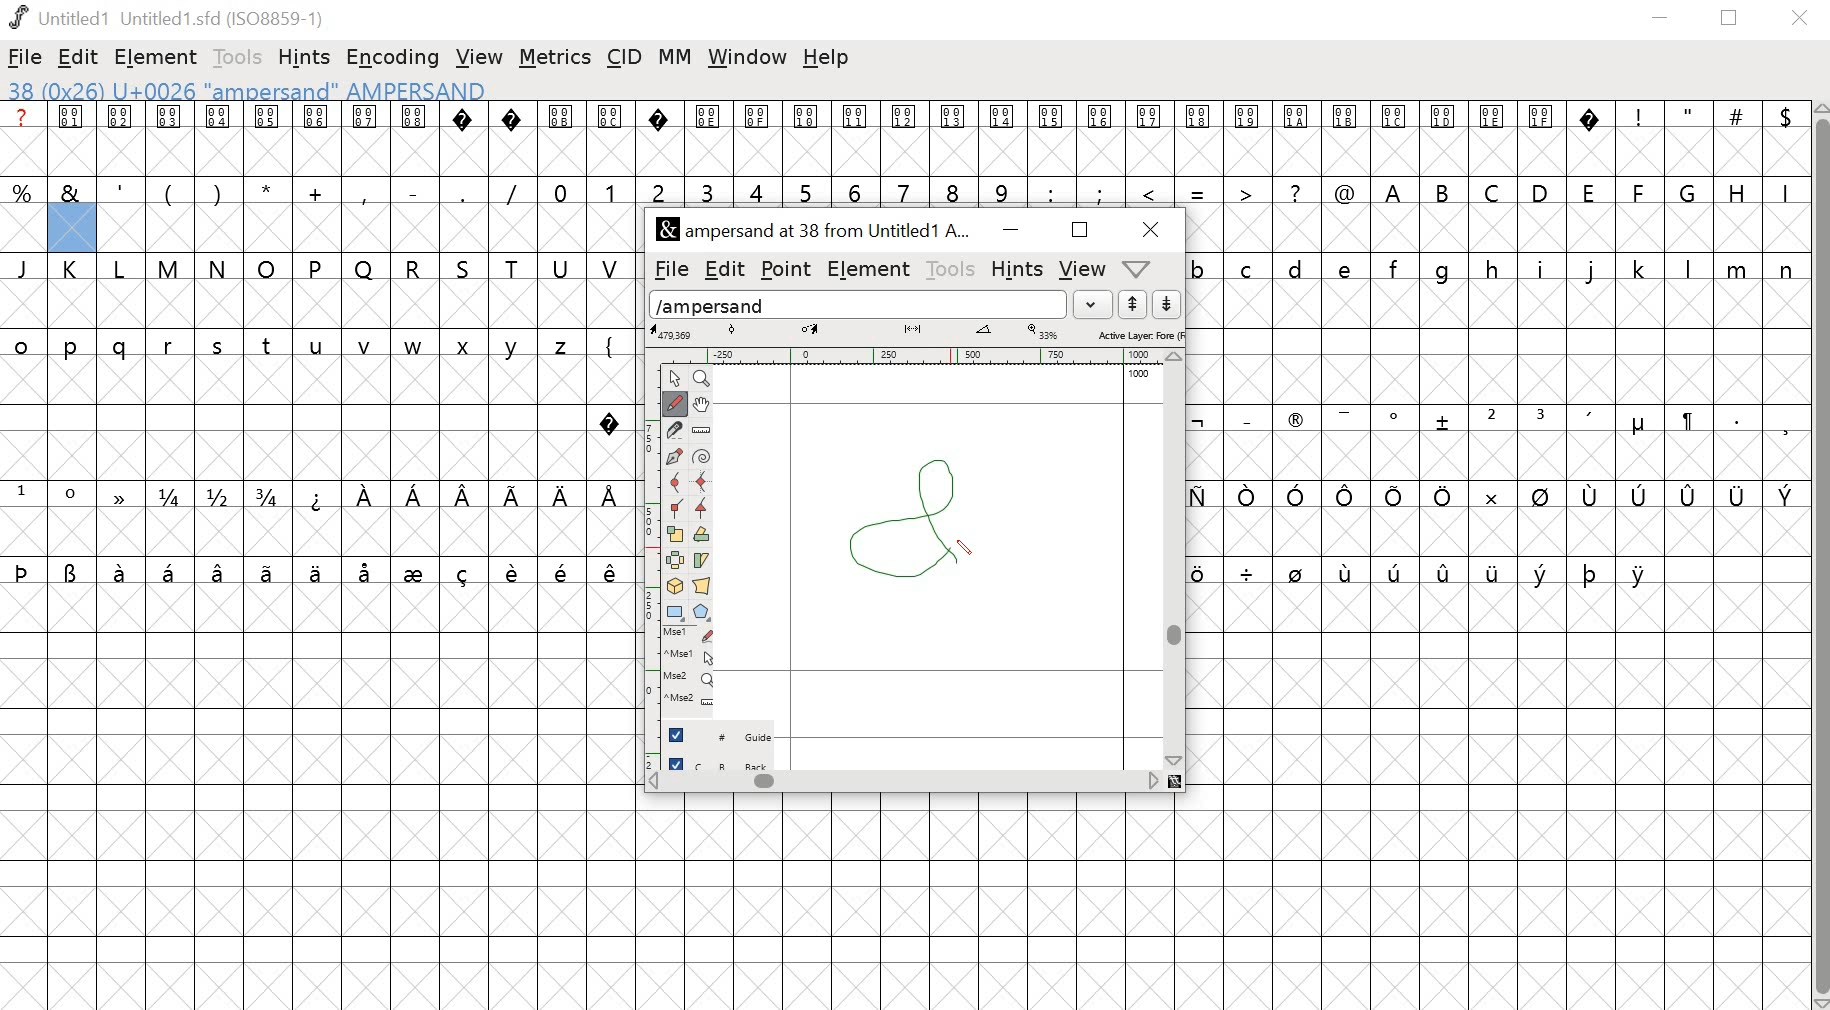 The image size is (1830, 1010). I want to click on 2, so click(1491, 418).